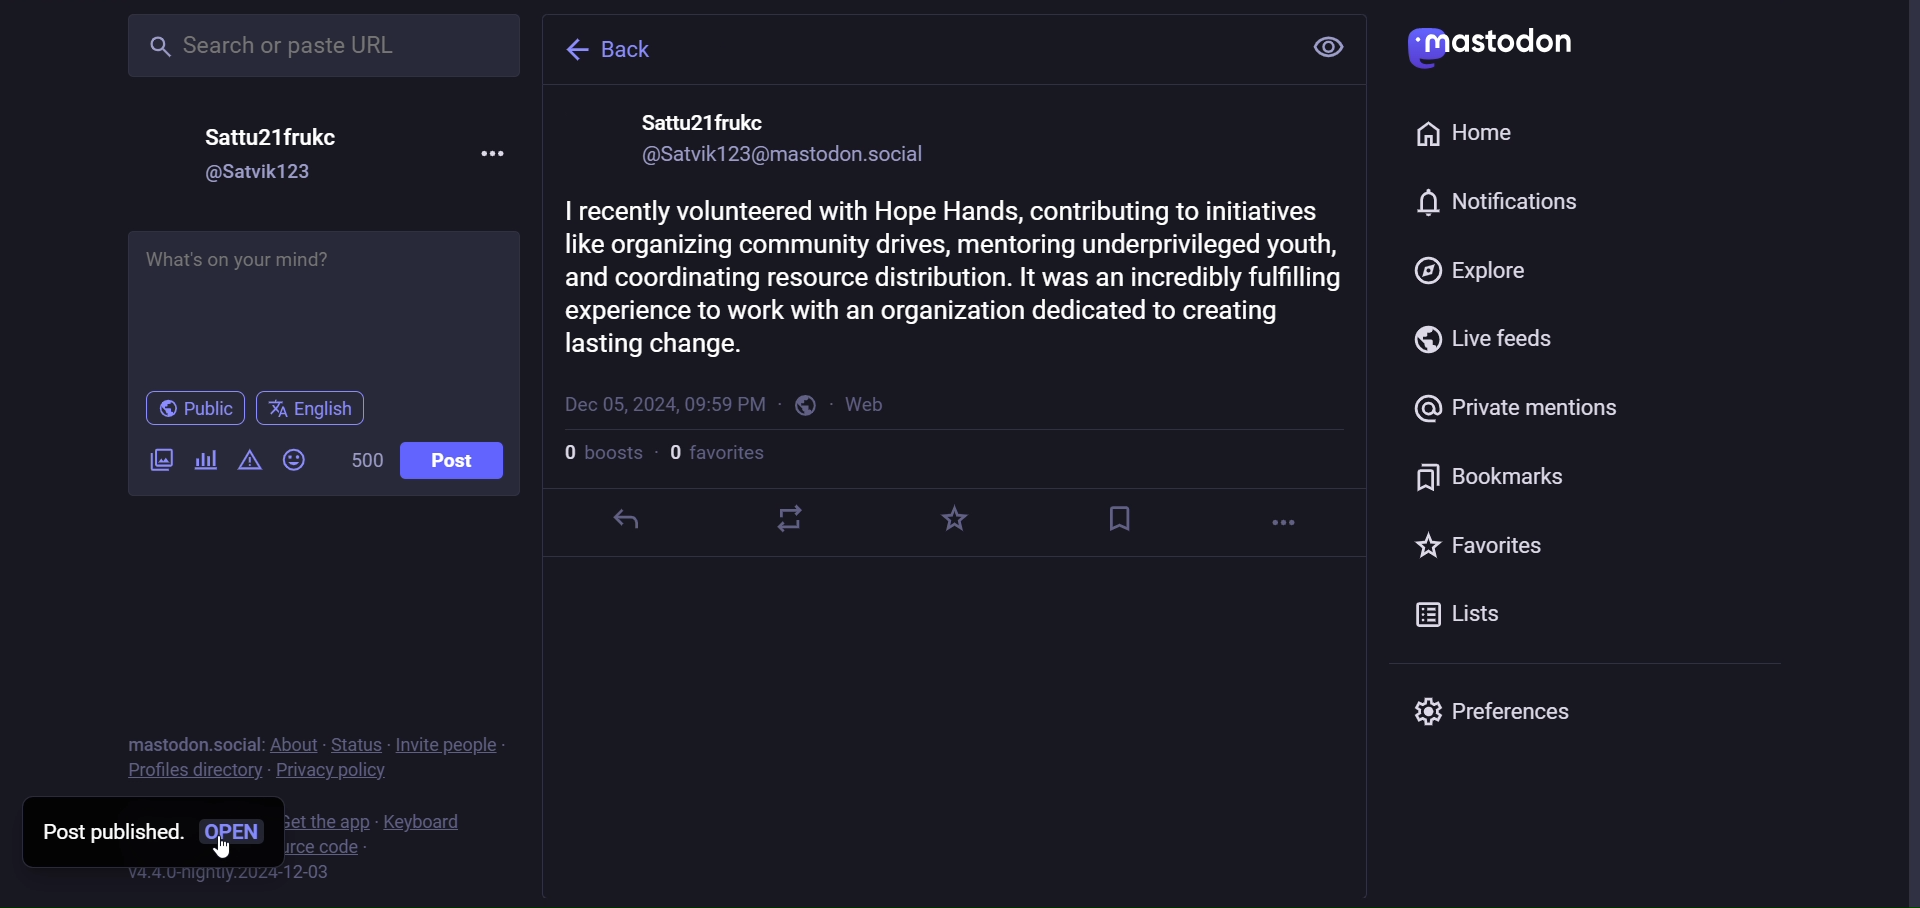 The width and height of the screenshot is (1920, 908). Describe the element at coordinates (335, 775) in the screenshot. I see `Privacy policy` at that location.